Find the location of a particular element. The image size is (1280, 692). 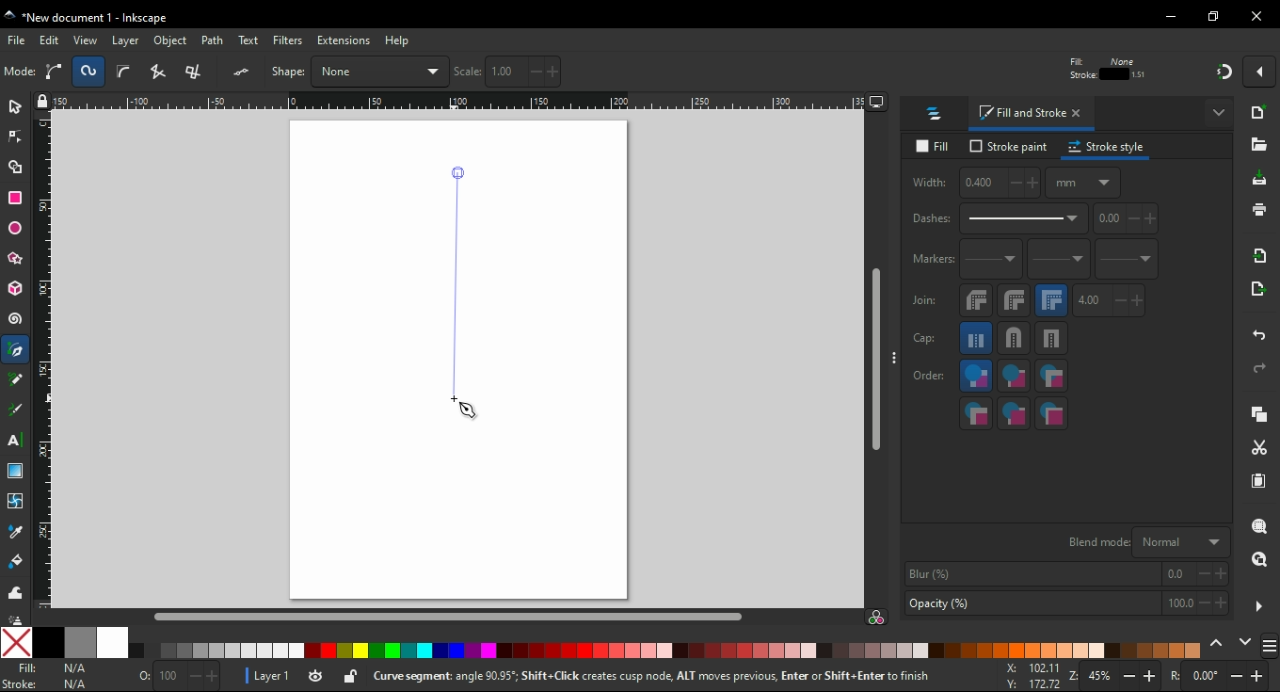

object is located at coordinates (173, 41).